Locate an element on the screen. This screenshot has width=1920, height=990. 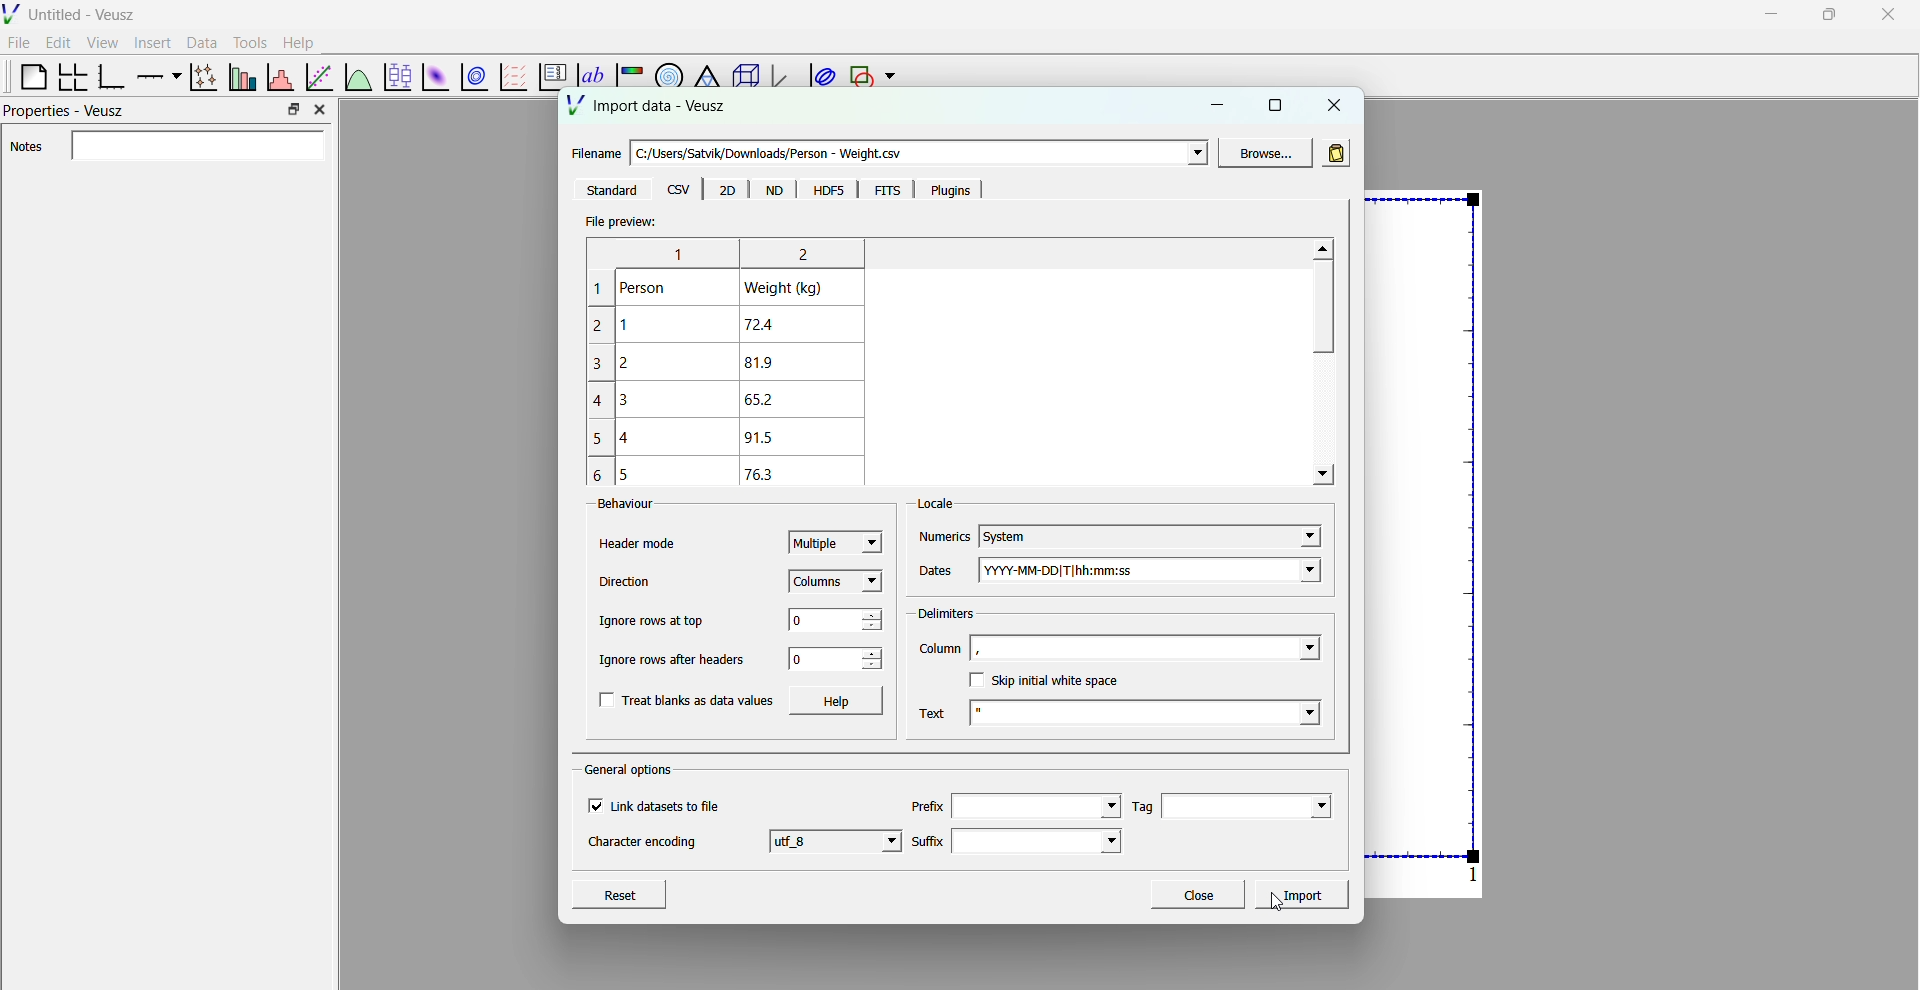
Blank - dropdown is located at coordinates (1171, 647).